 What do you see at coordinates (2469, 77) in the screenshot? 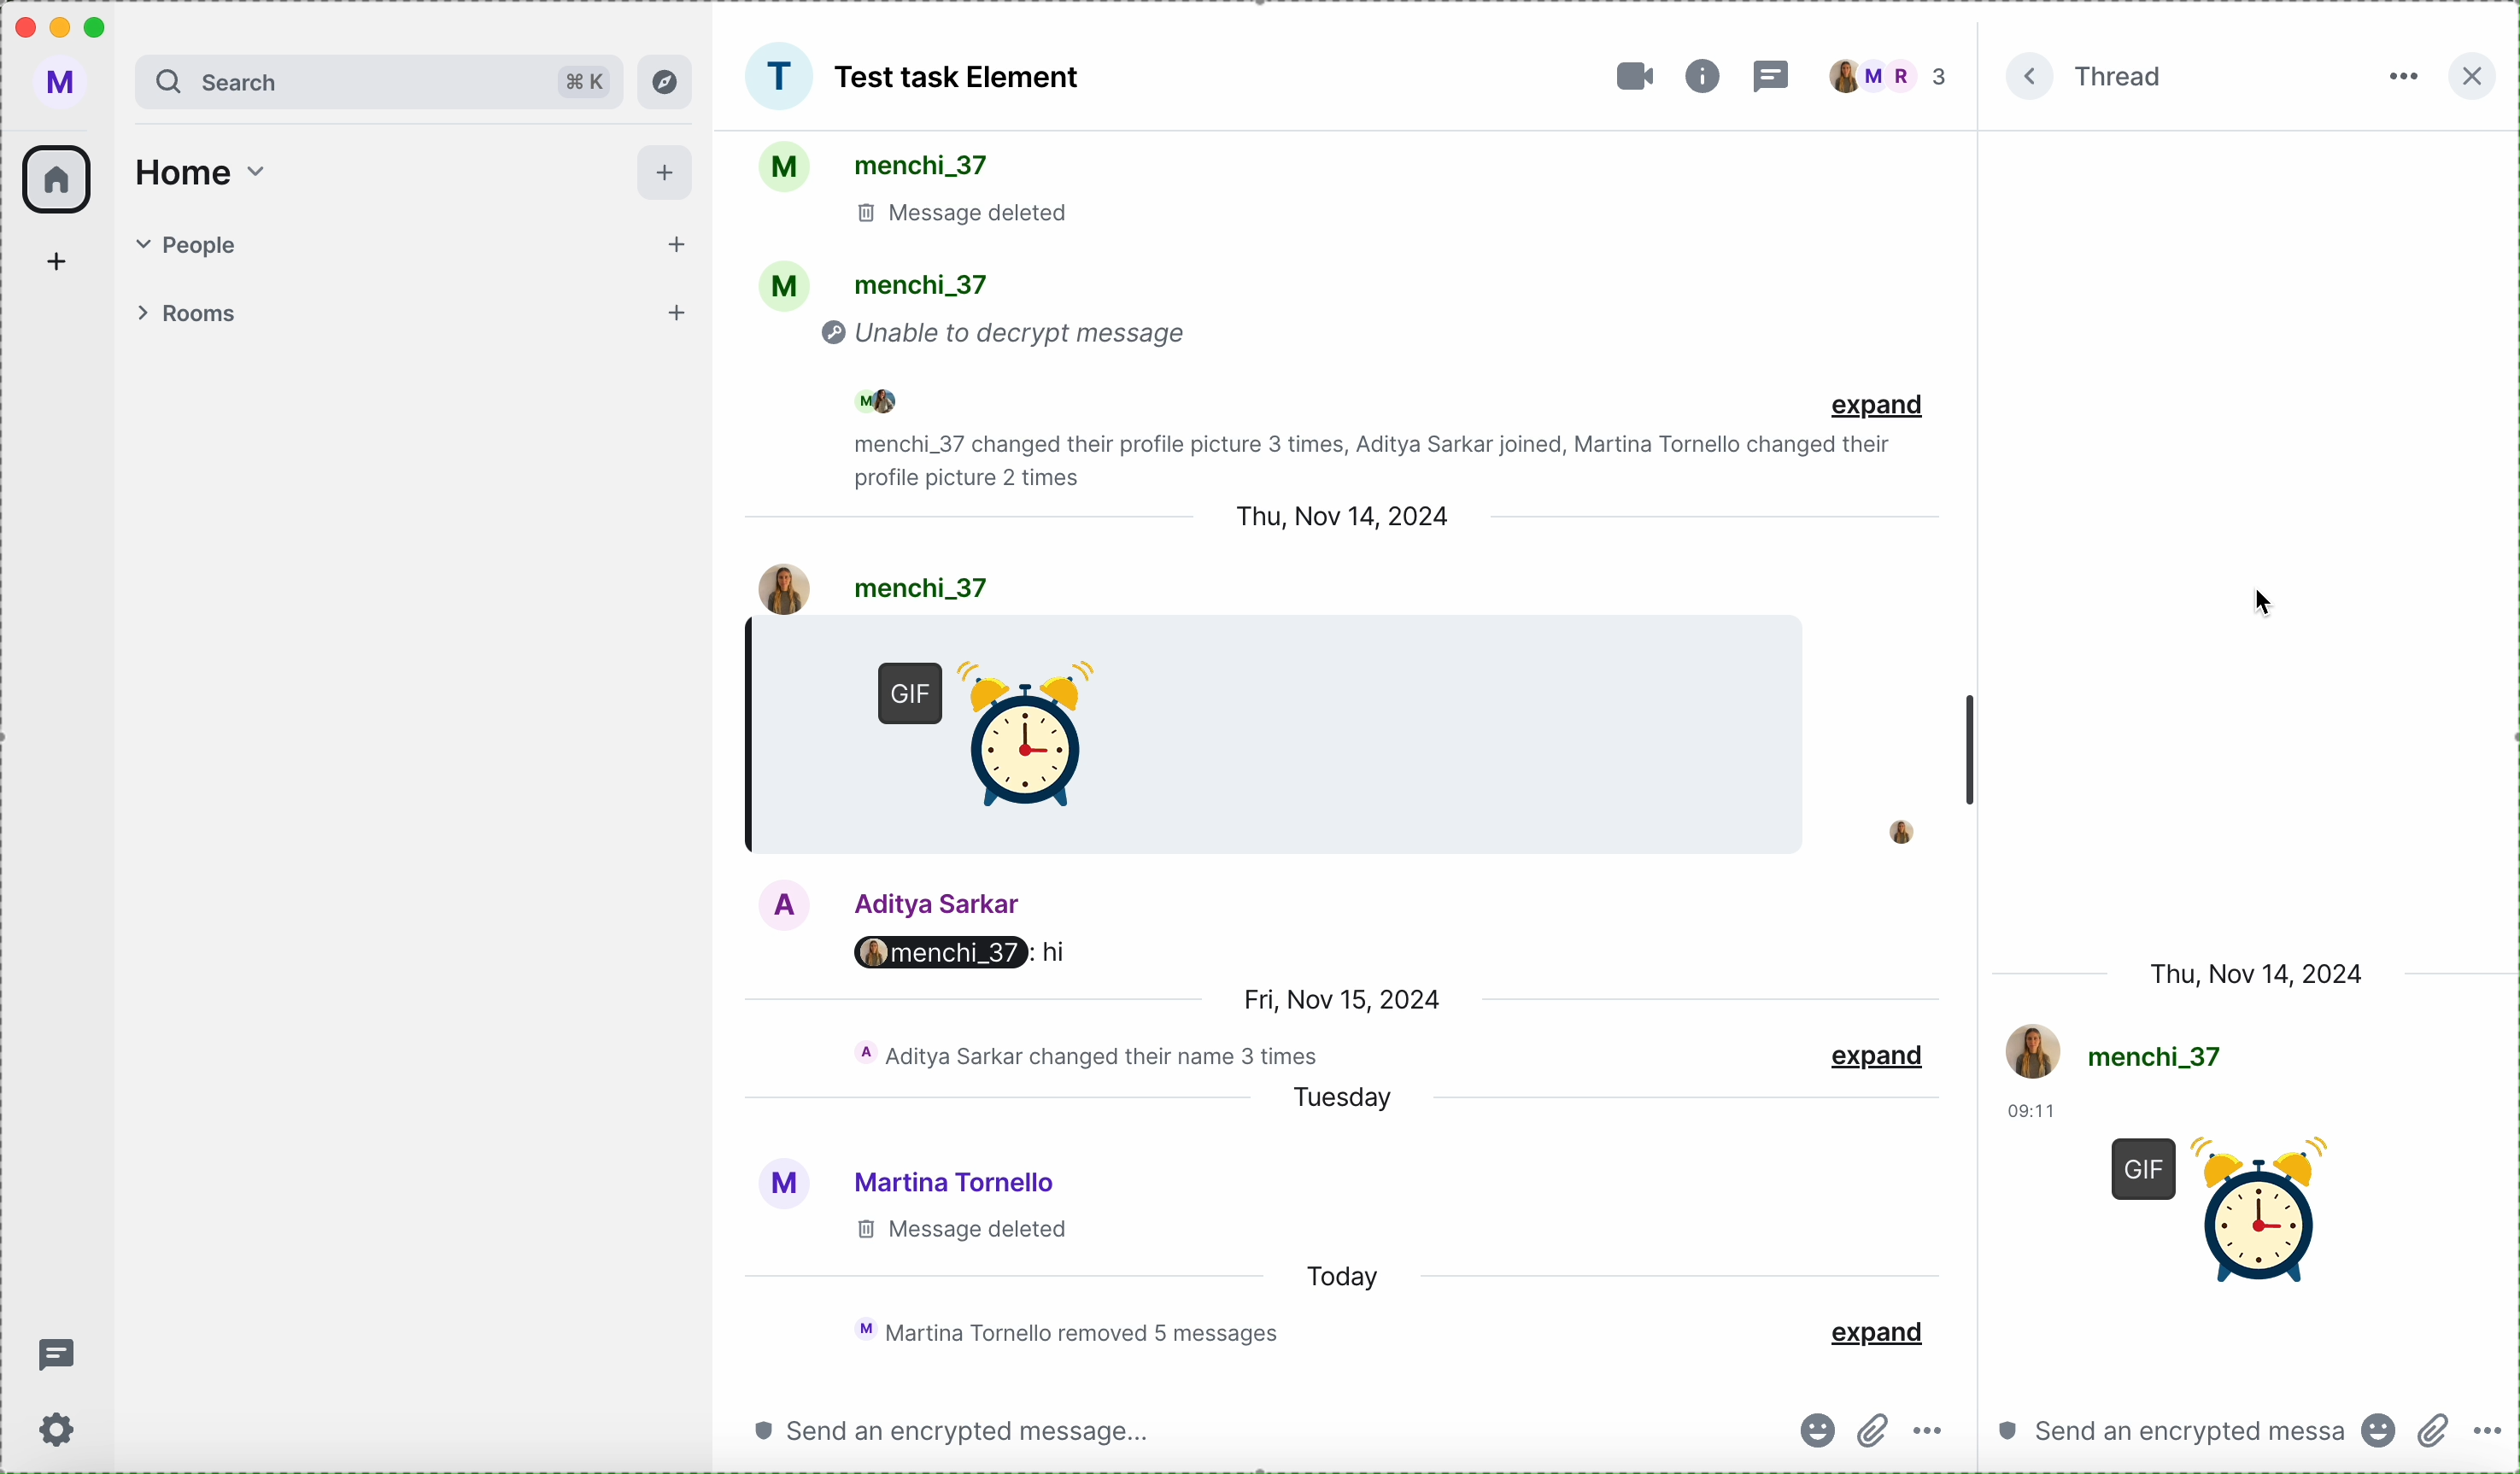
I see `close side bar` at bounding box center [2469, 77].